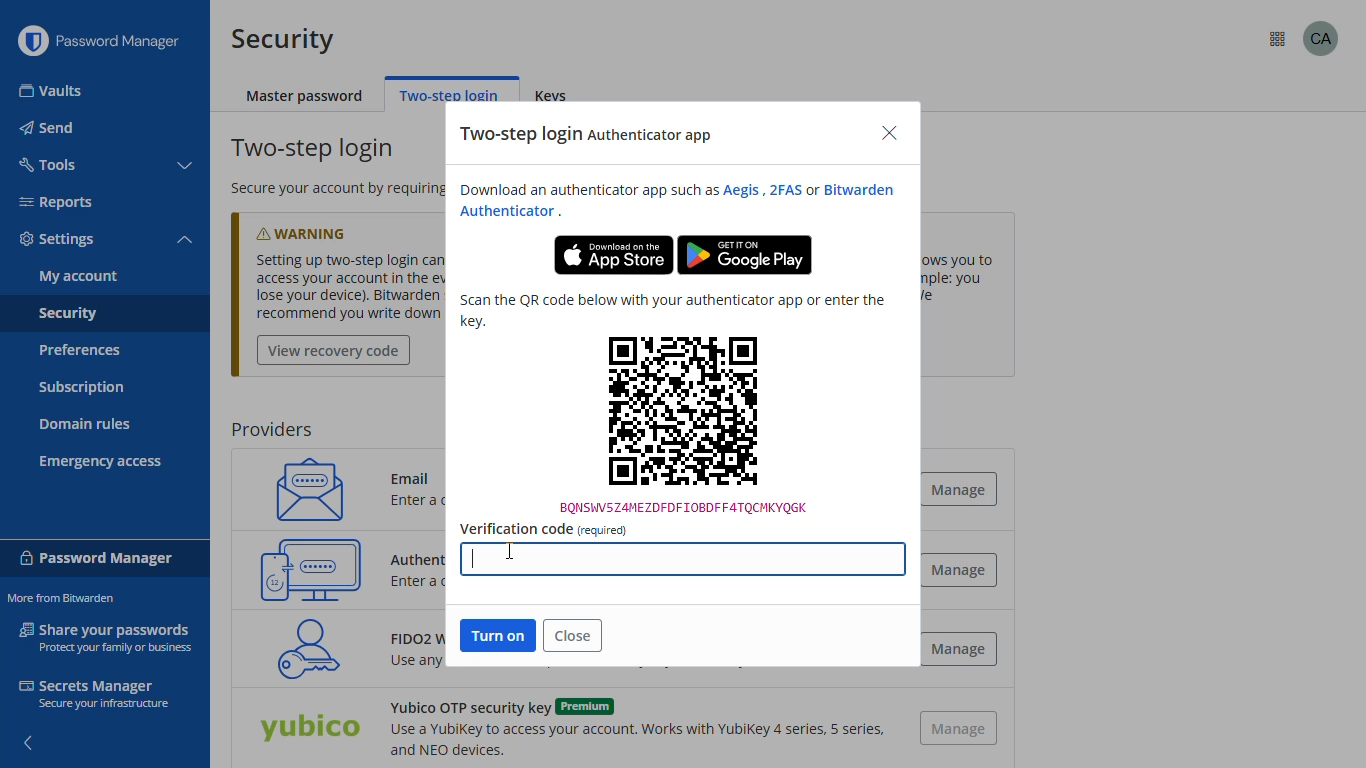 The height and width of the screenshot is (768, 1366). What do you see at coordinates (573, 635) in the screenshot?
I see `close` at bounding box center [573, 635].